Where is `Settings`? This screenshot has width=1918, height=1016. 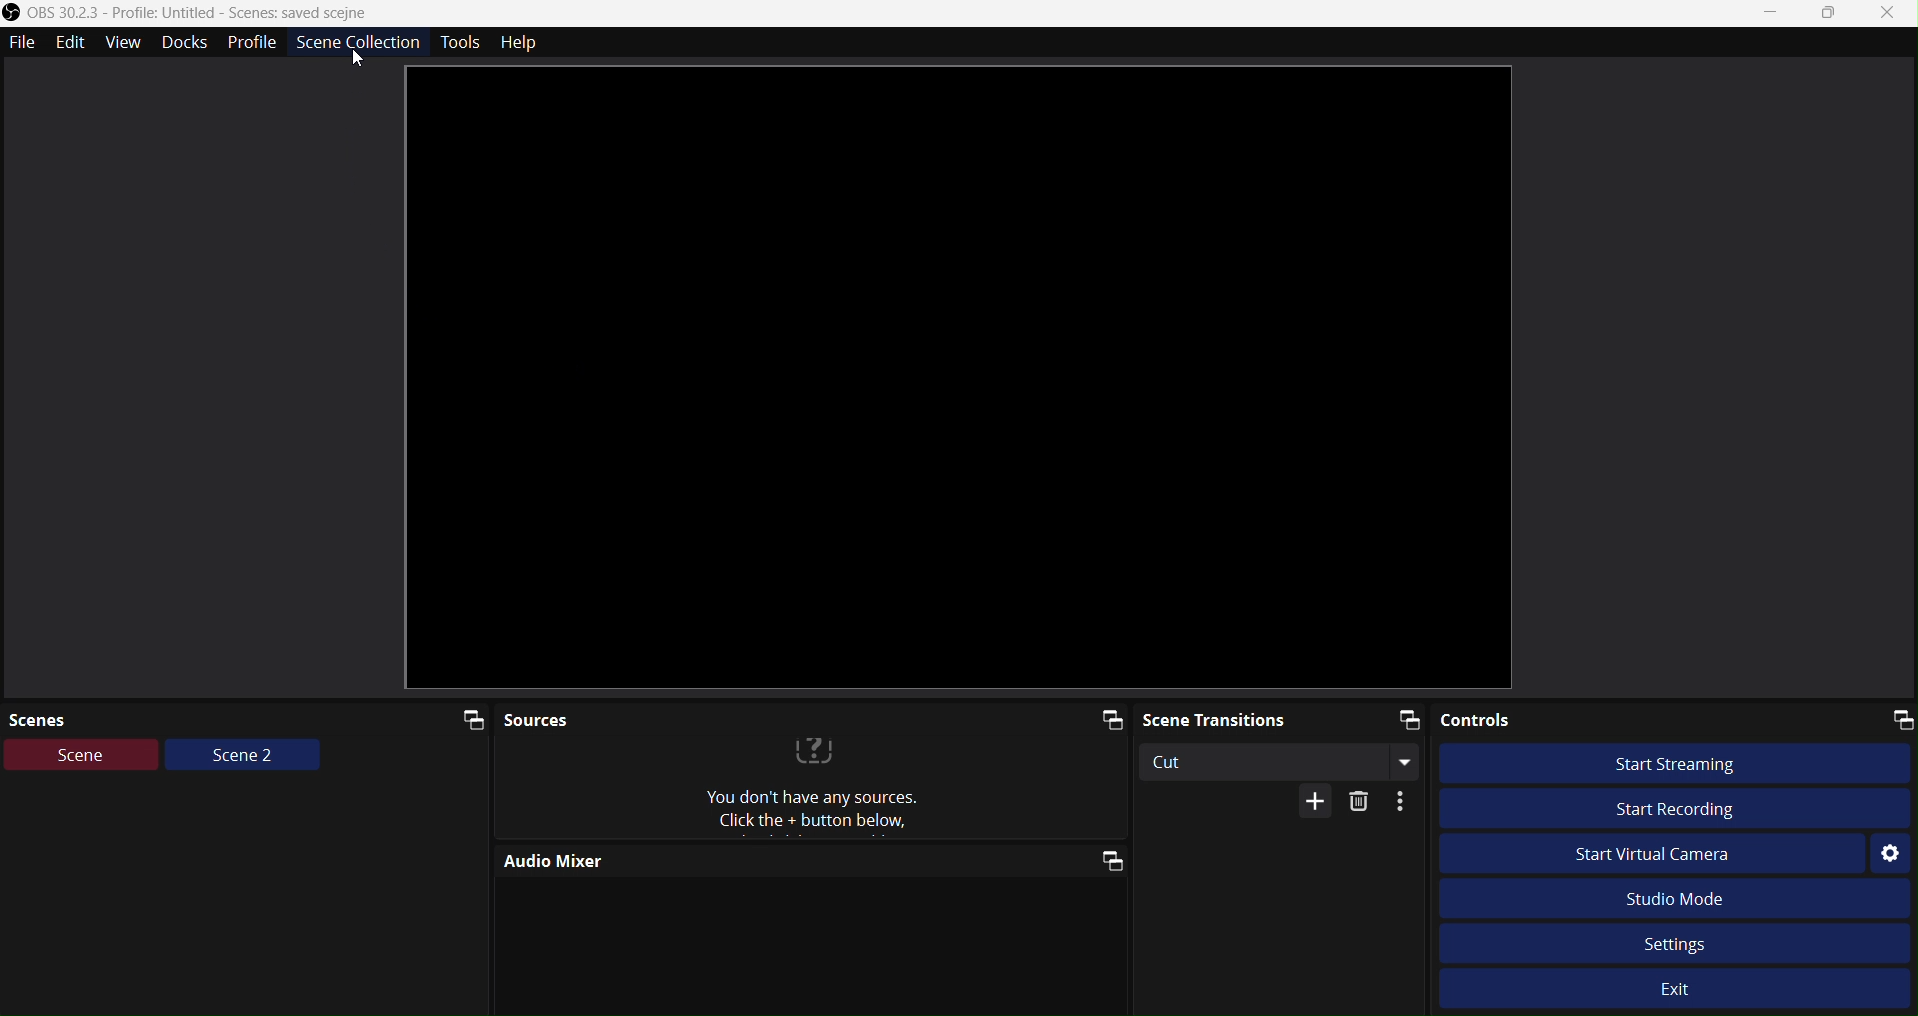
Settings is located at coordinates (1890, 855).